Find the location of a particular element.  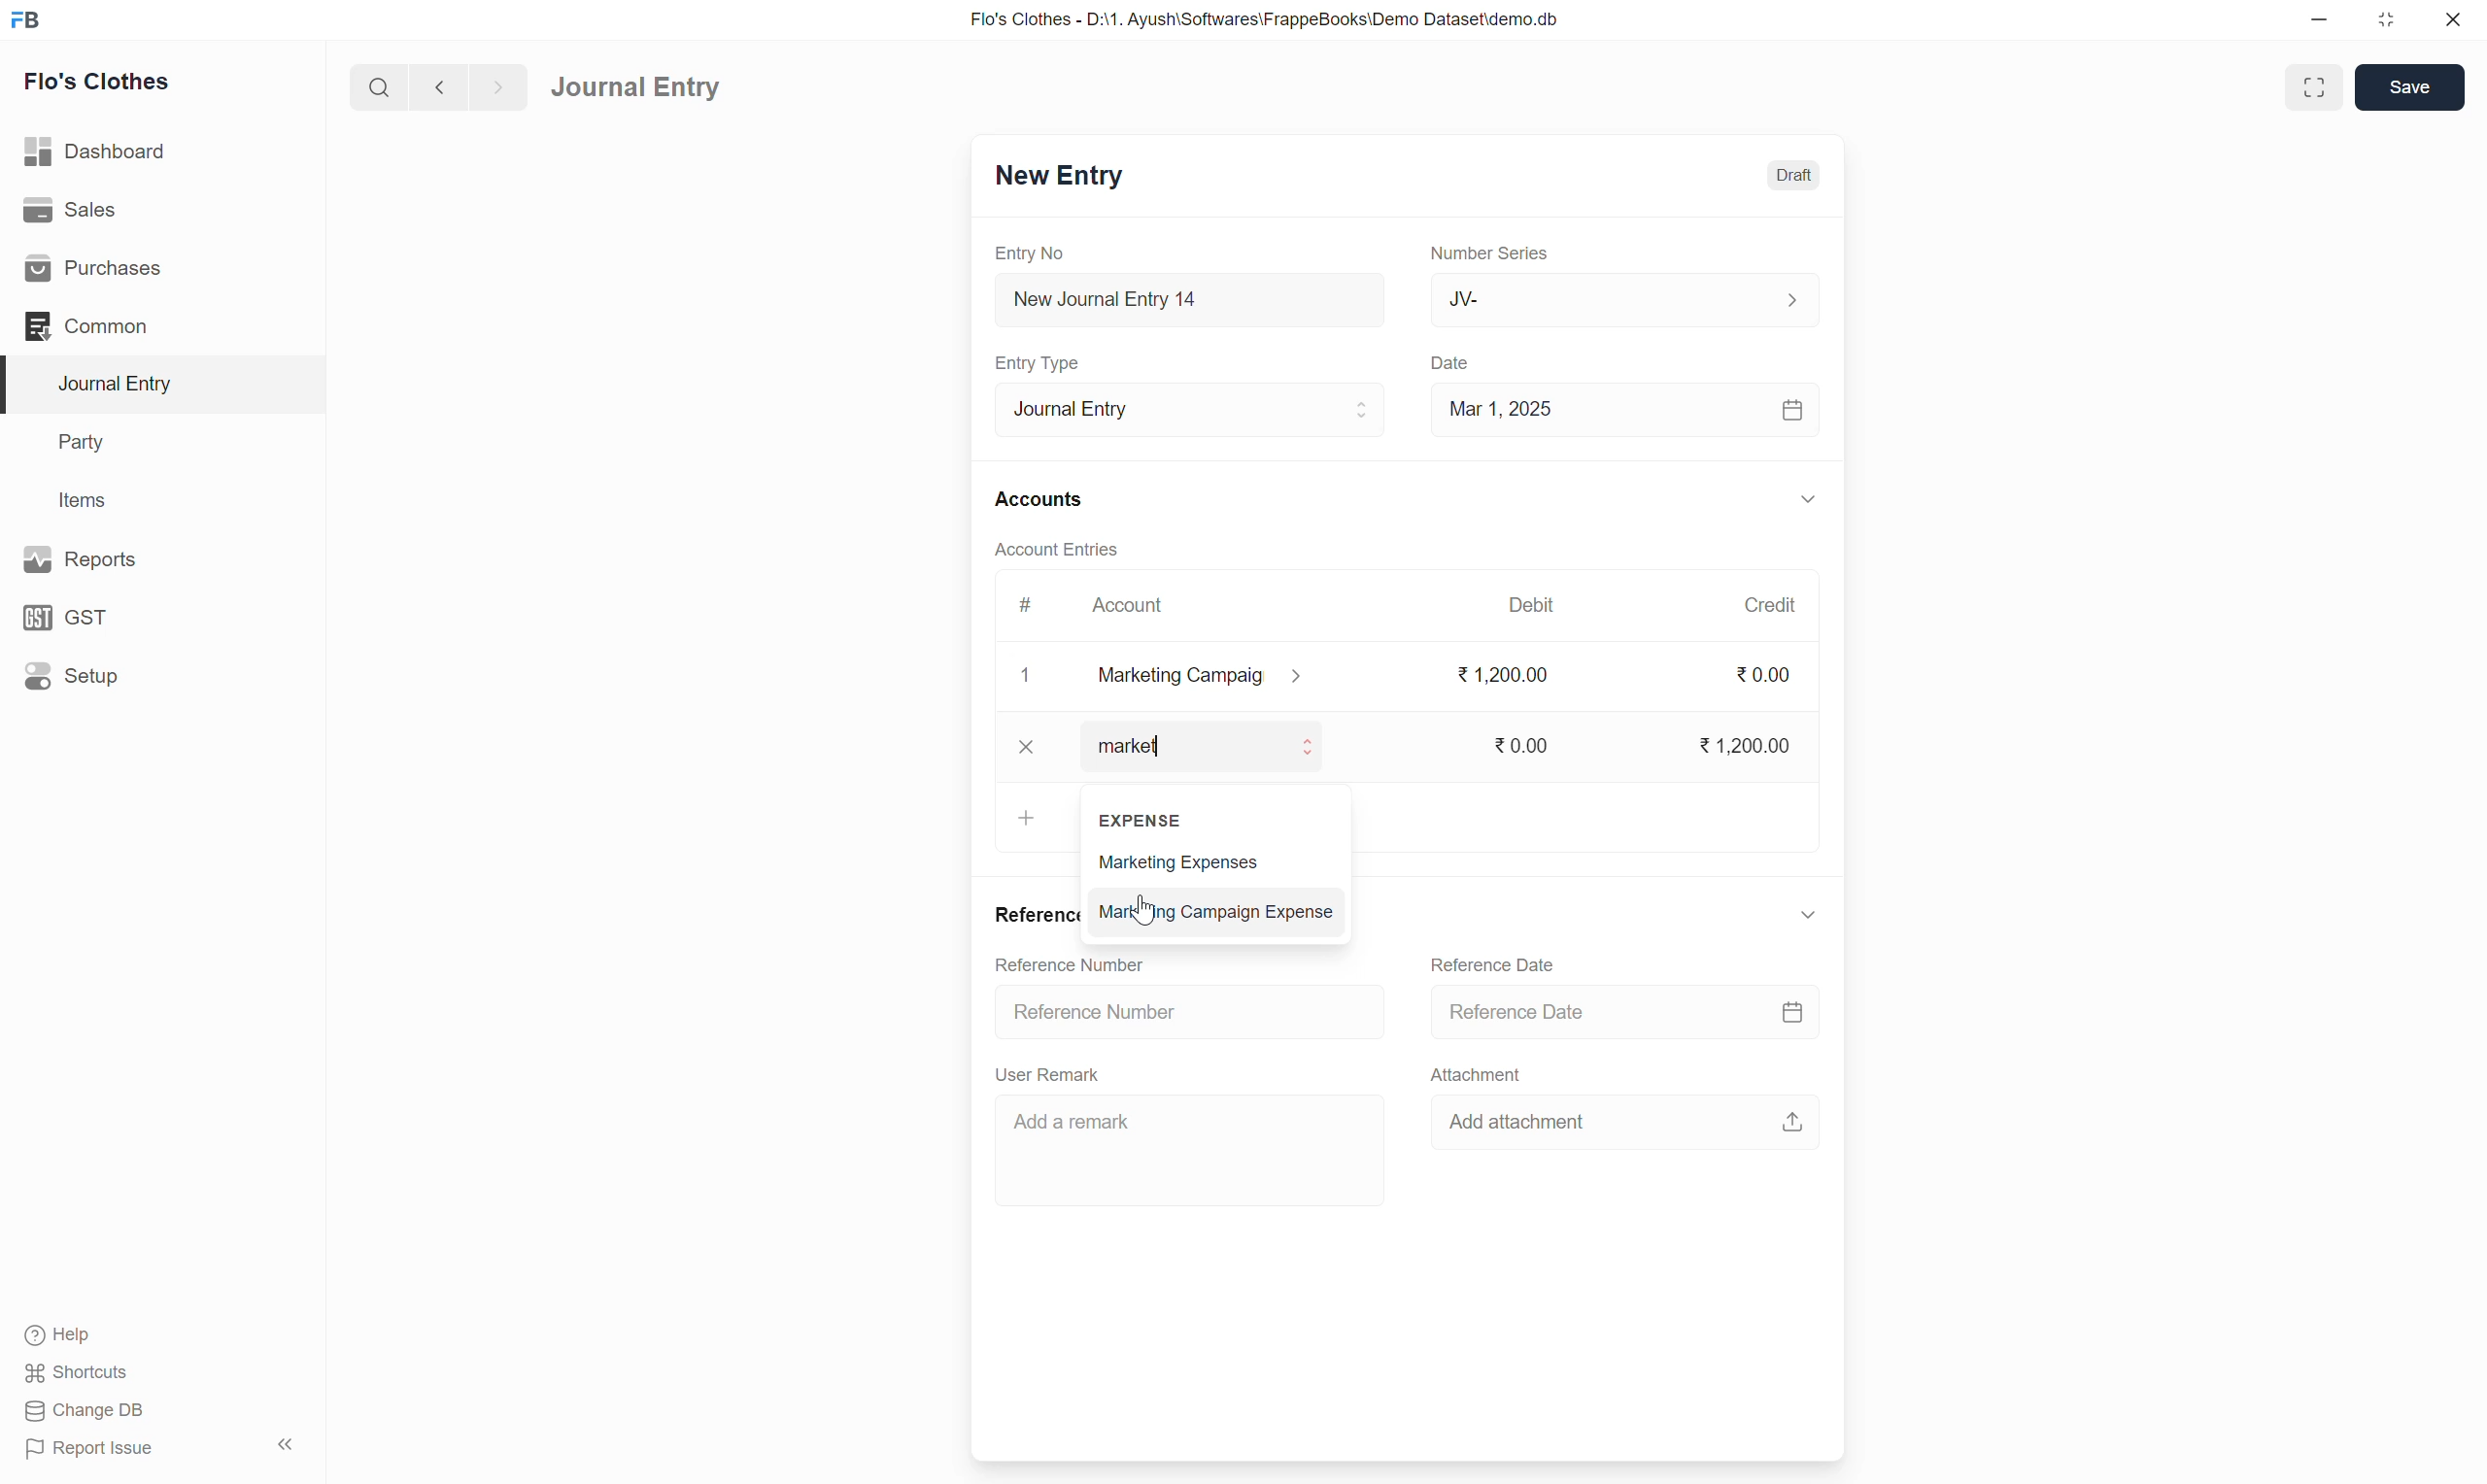

forward is located at coordinates (494, 88).